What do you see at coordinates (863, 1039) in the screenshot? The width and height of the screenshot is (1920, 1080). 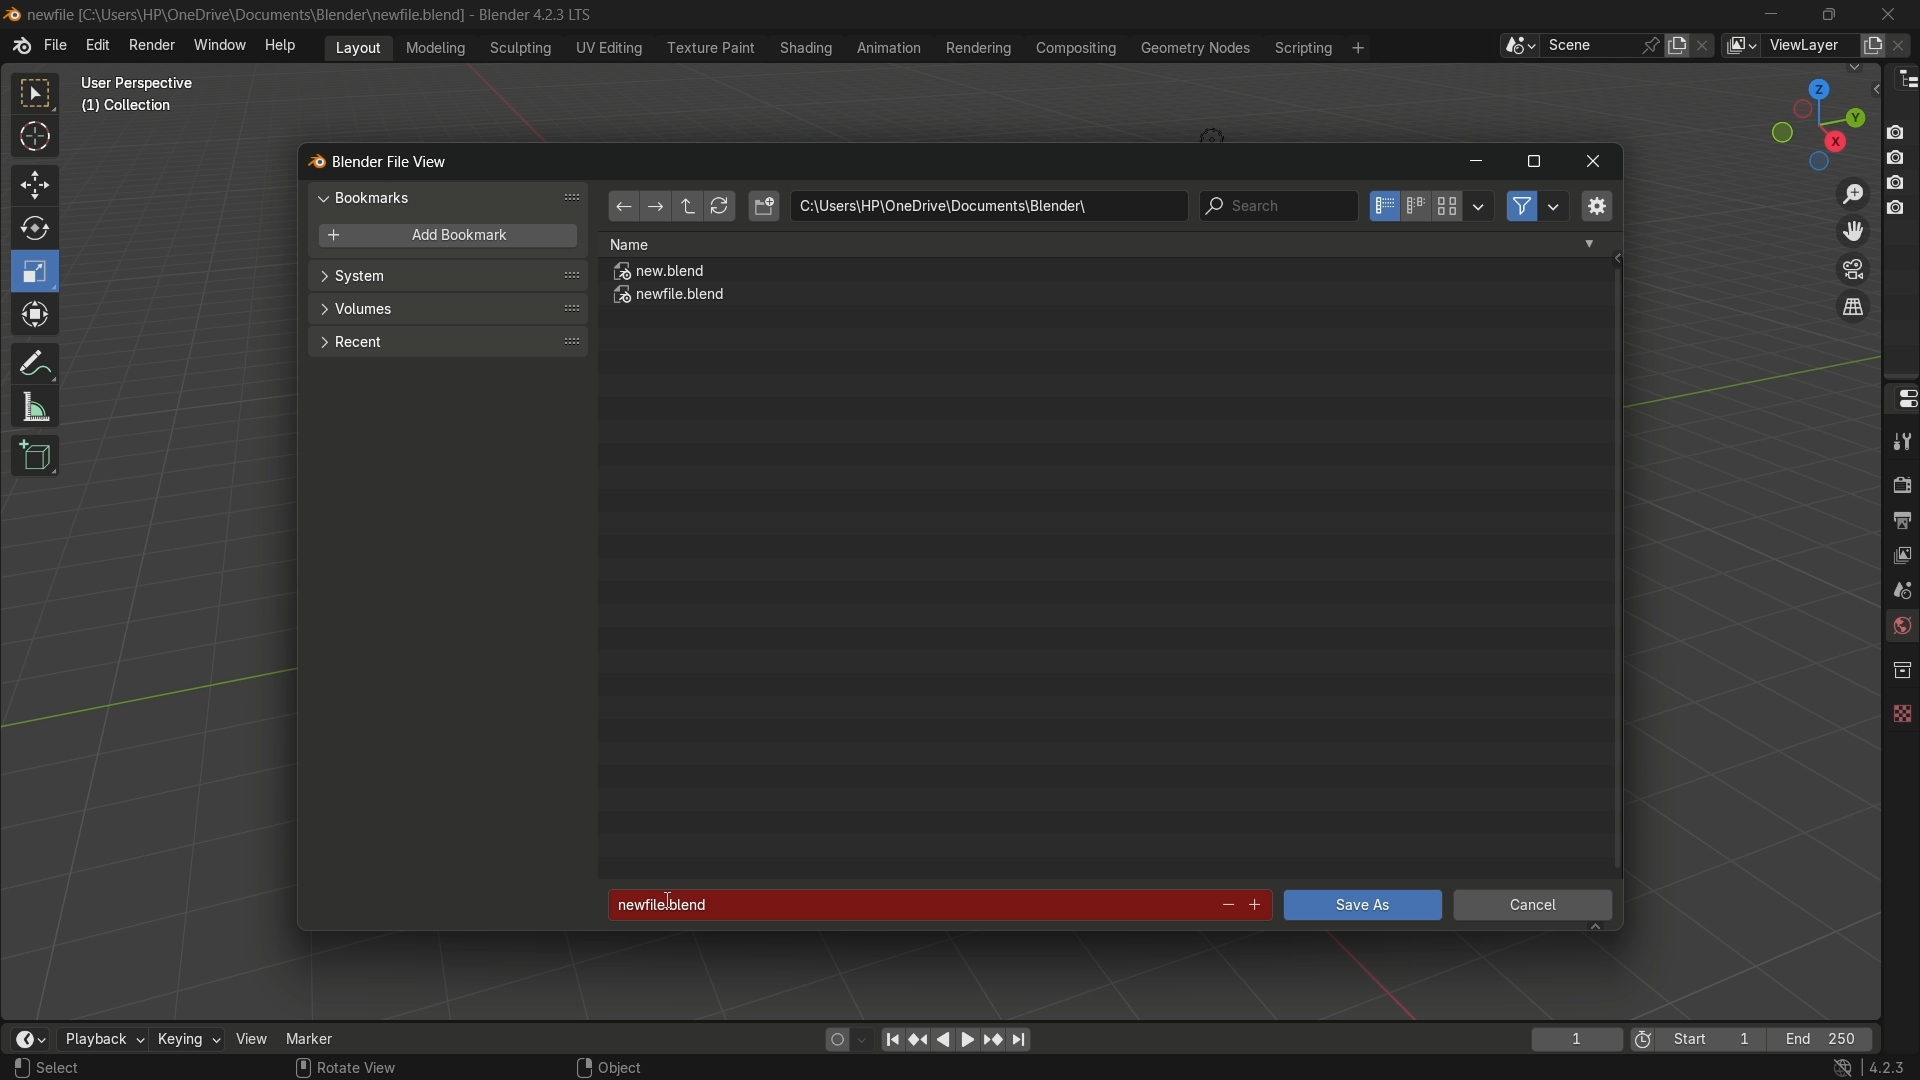 I see `auto keyframe` at bounding box center [863, 1039].